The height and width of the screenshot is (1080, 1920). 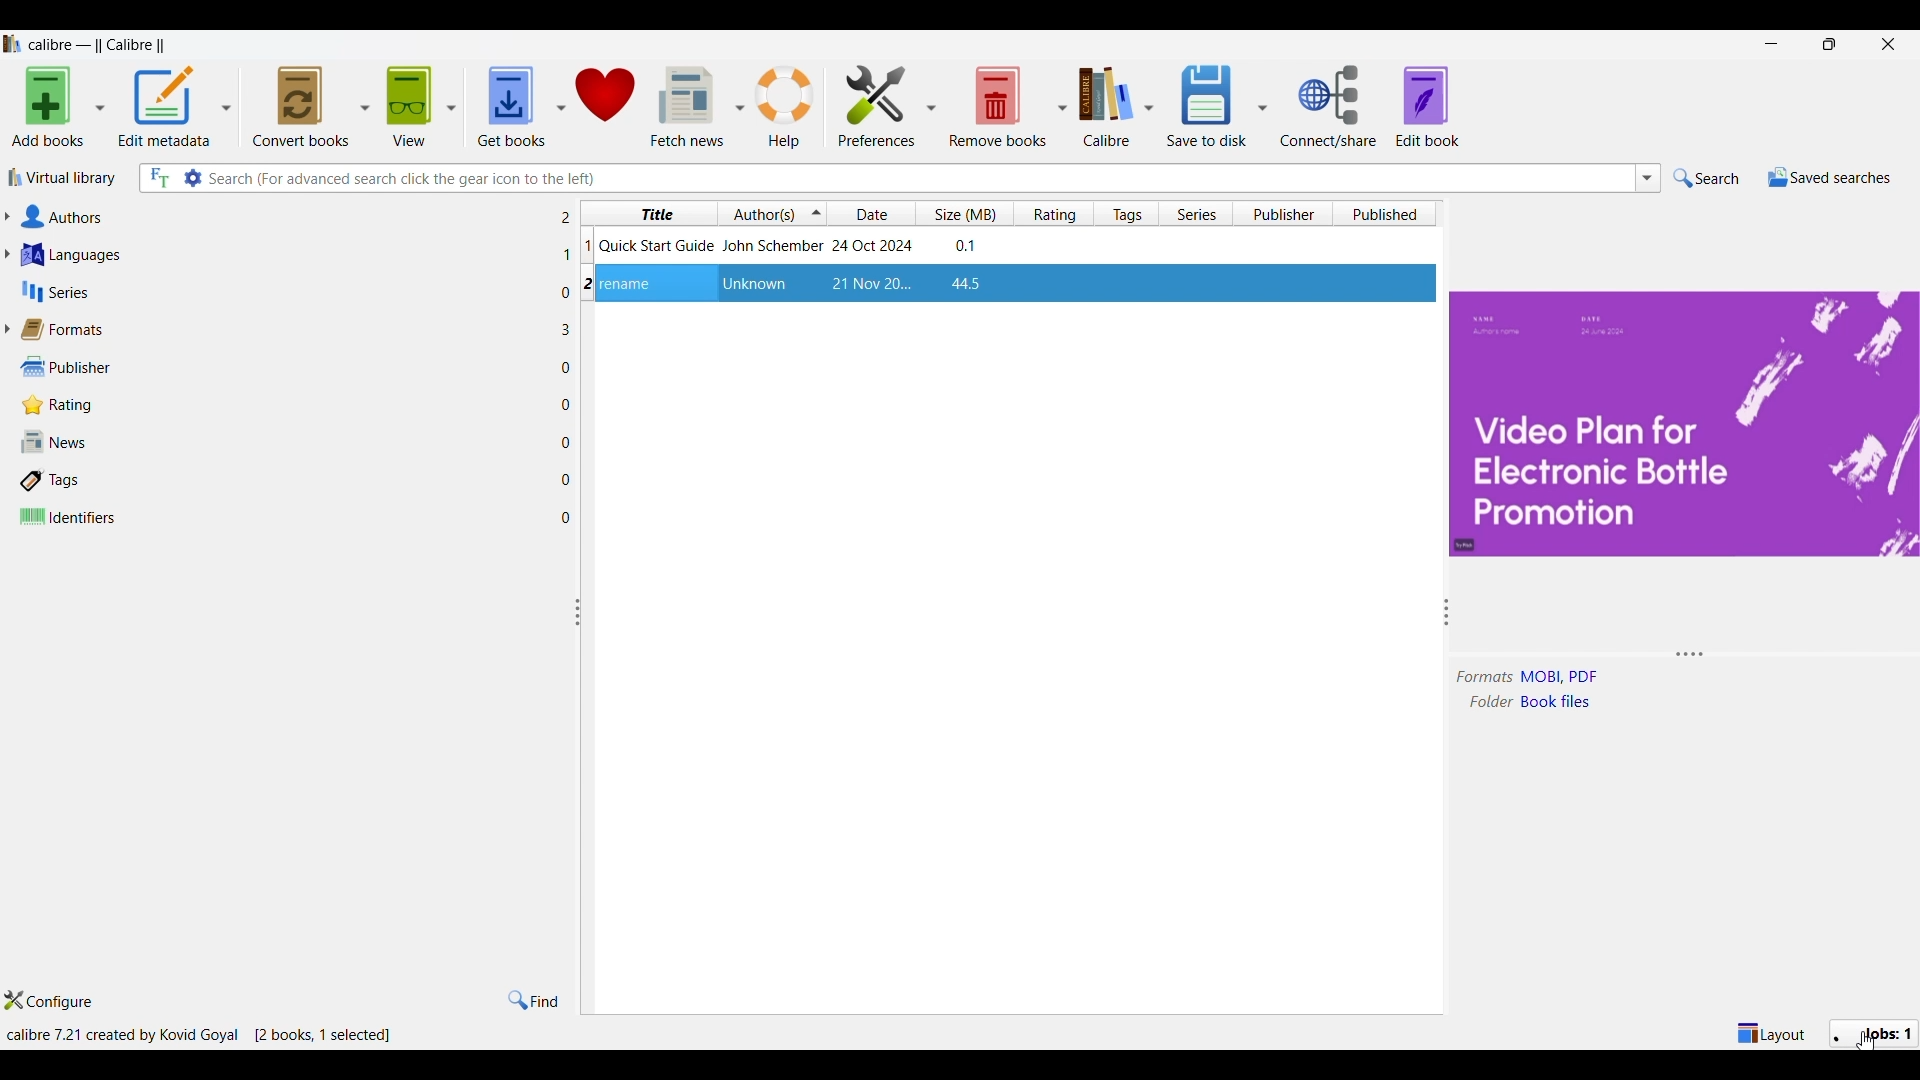 What do you see at coordinates (1328, 106) in the screenshot?
I see `Connect/Share` at bounding box center [1328, 106].